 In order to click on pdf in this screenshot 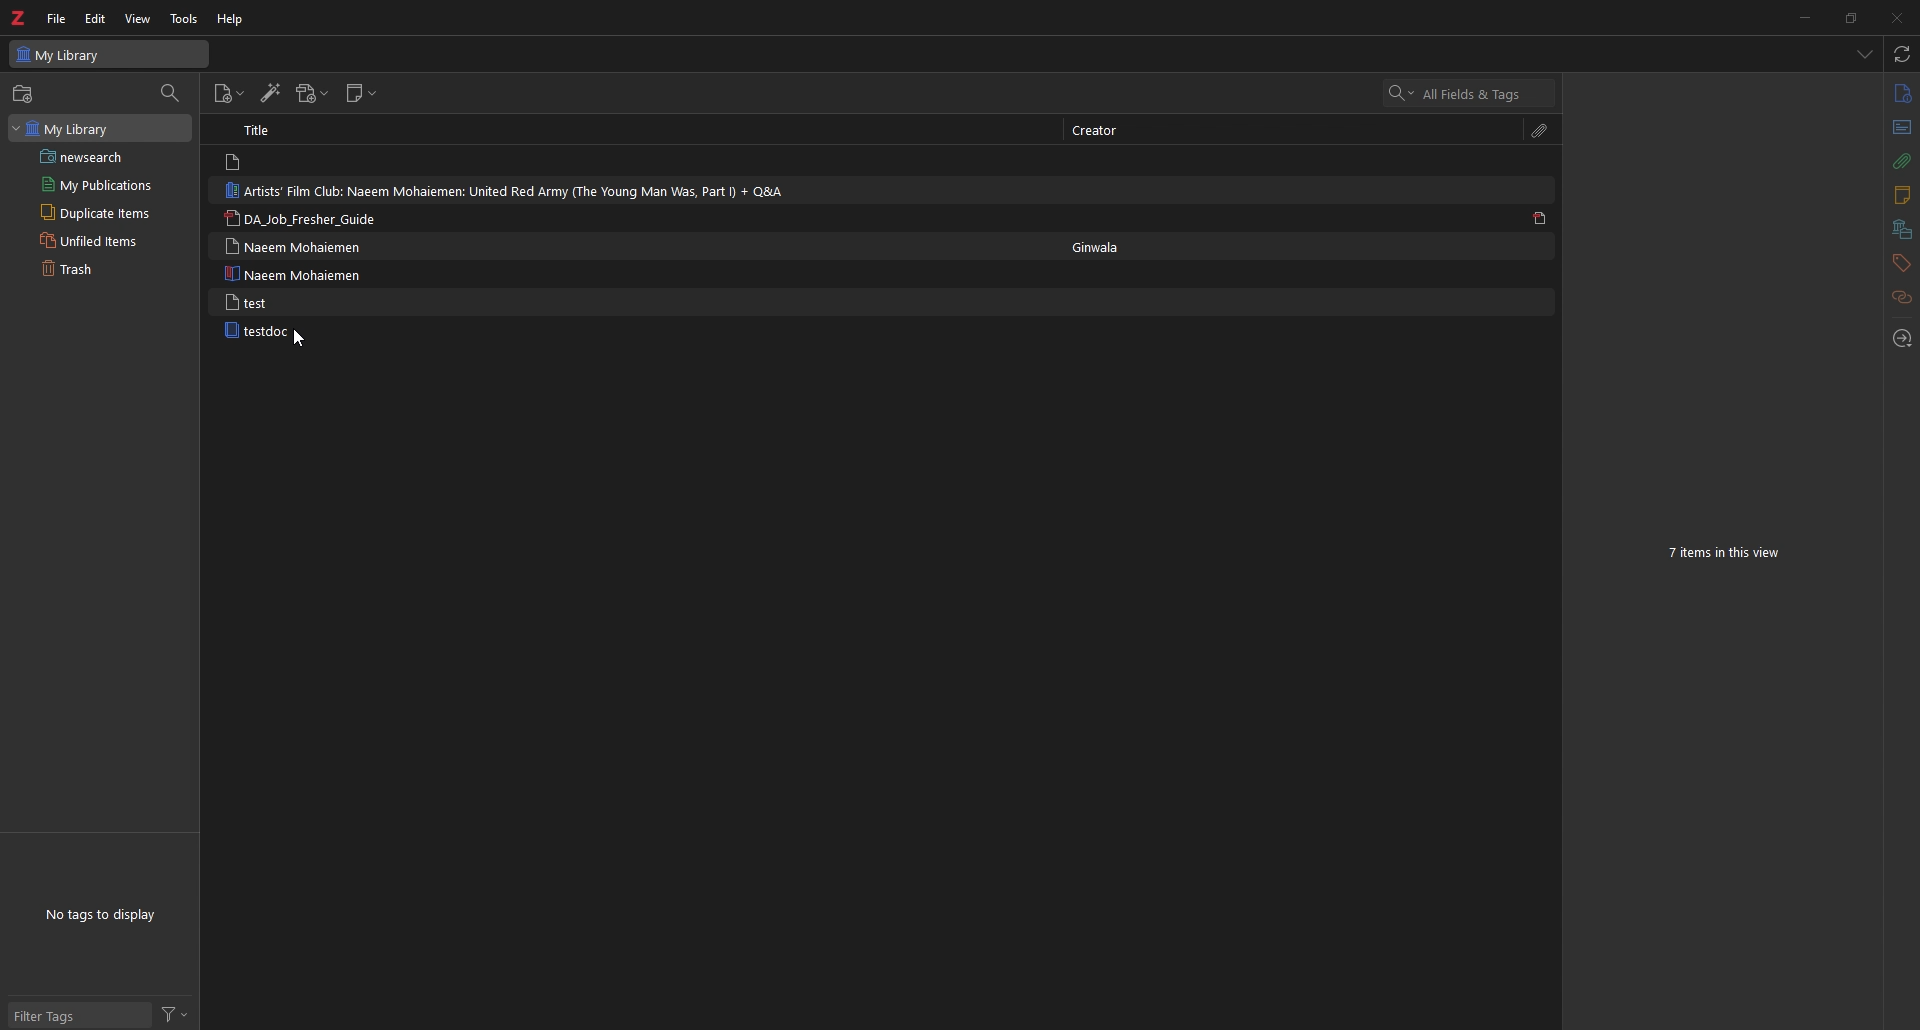, I will do `click(1540, 217)`.